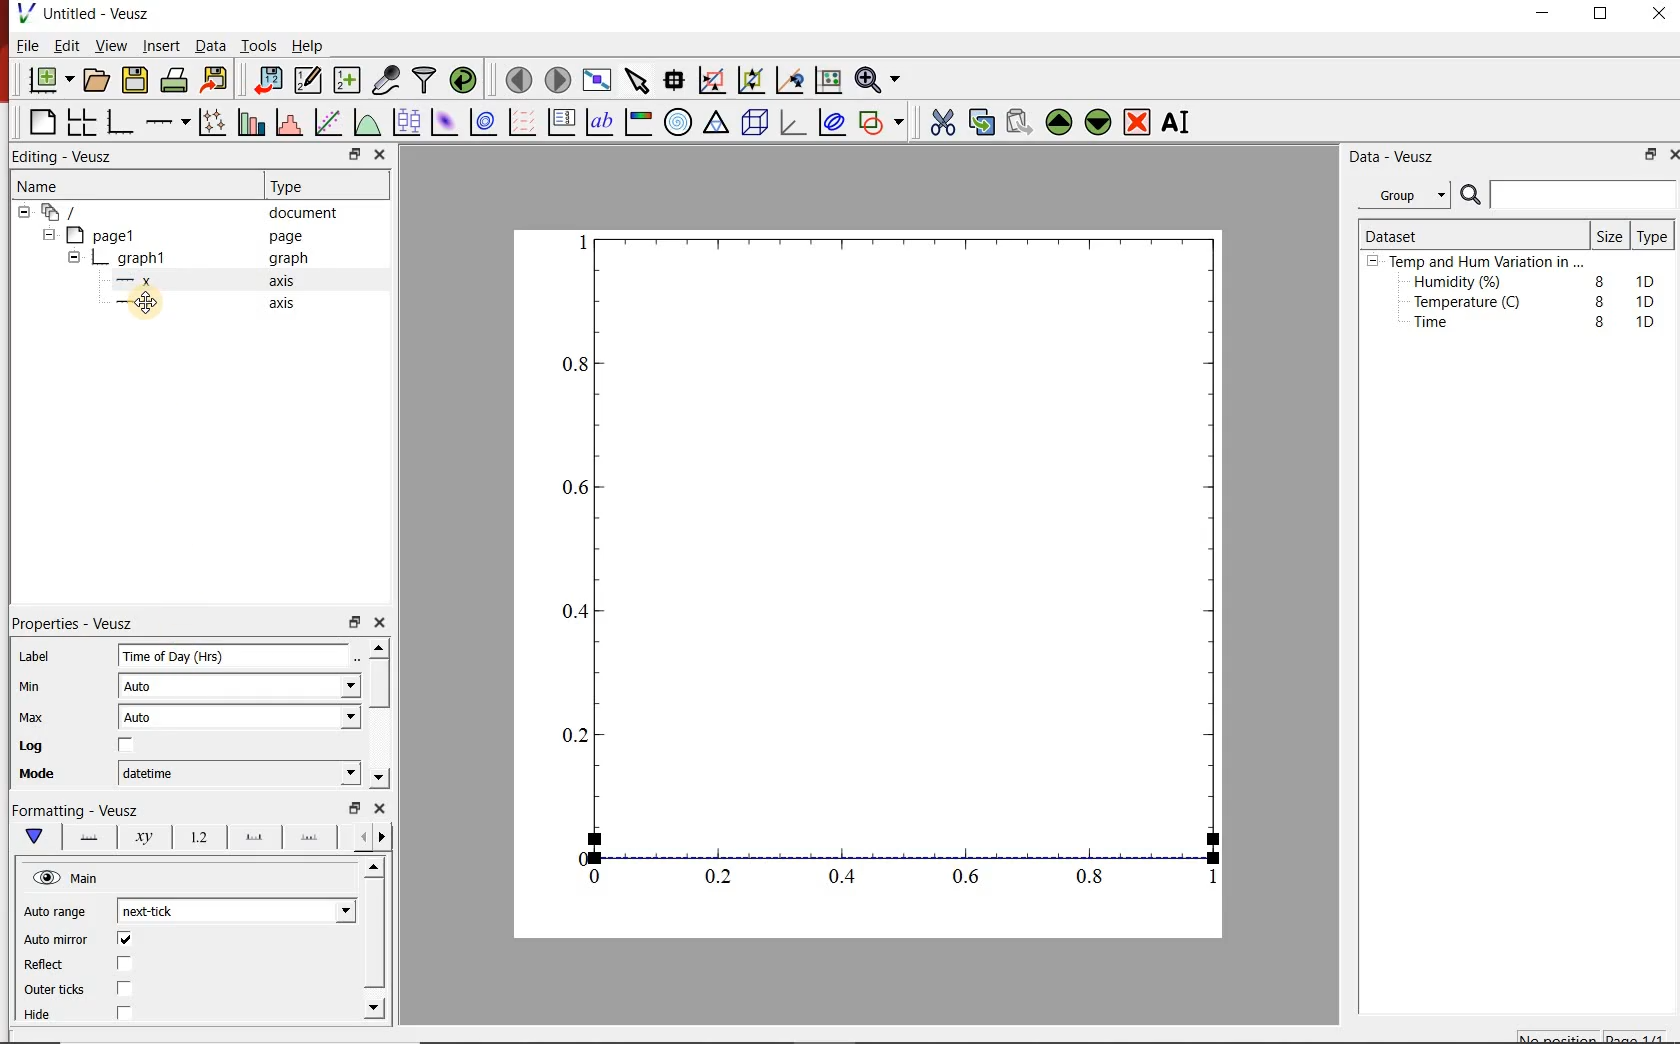  I want to click on Graph, so click(912, 543).